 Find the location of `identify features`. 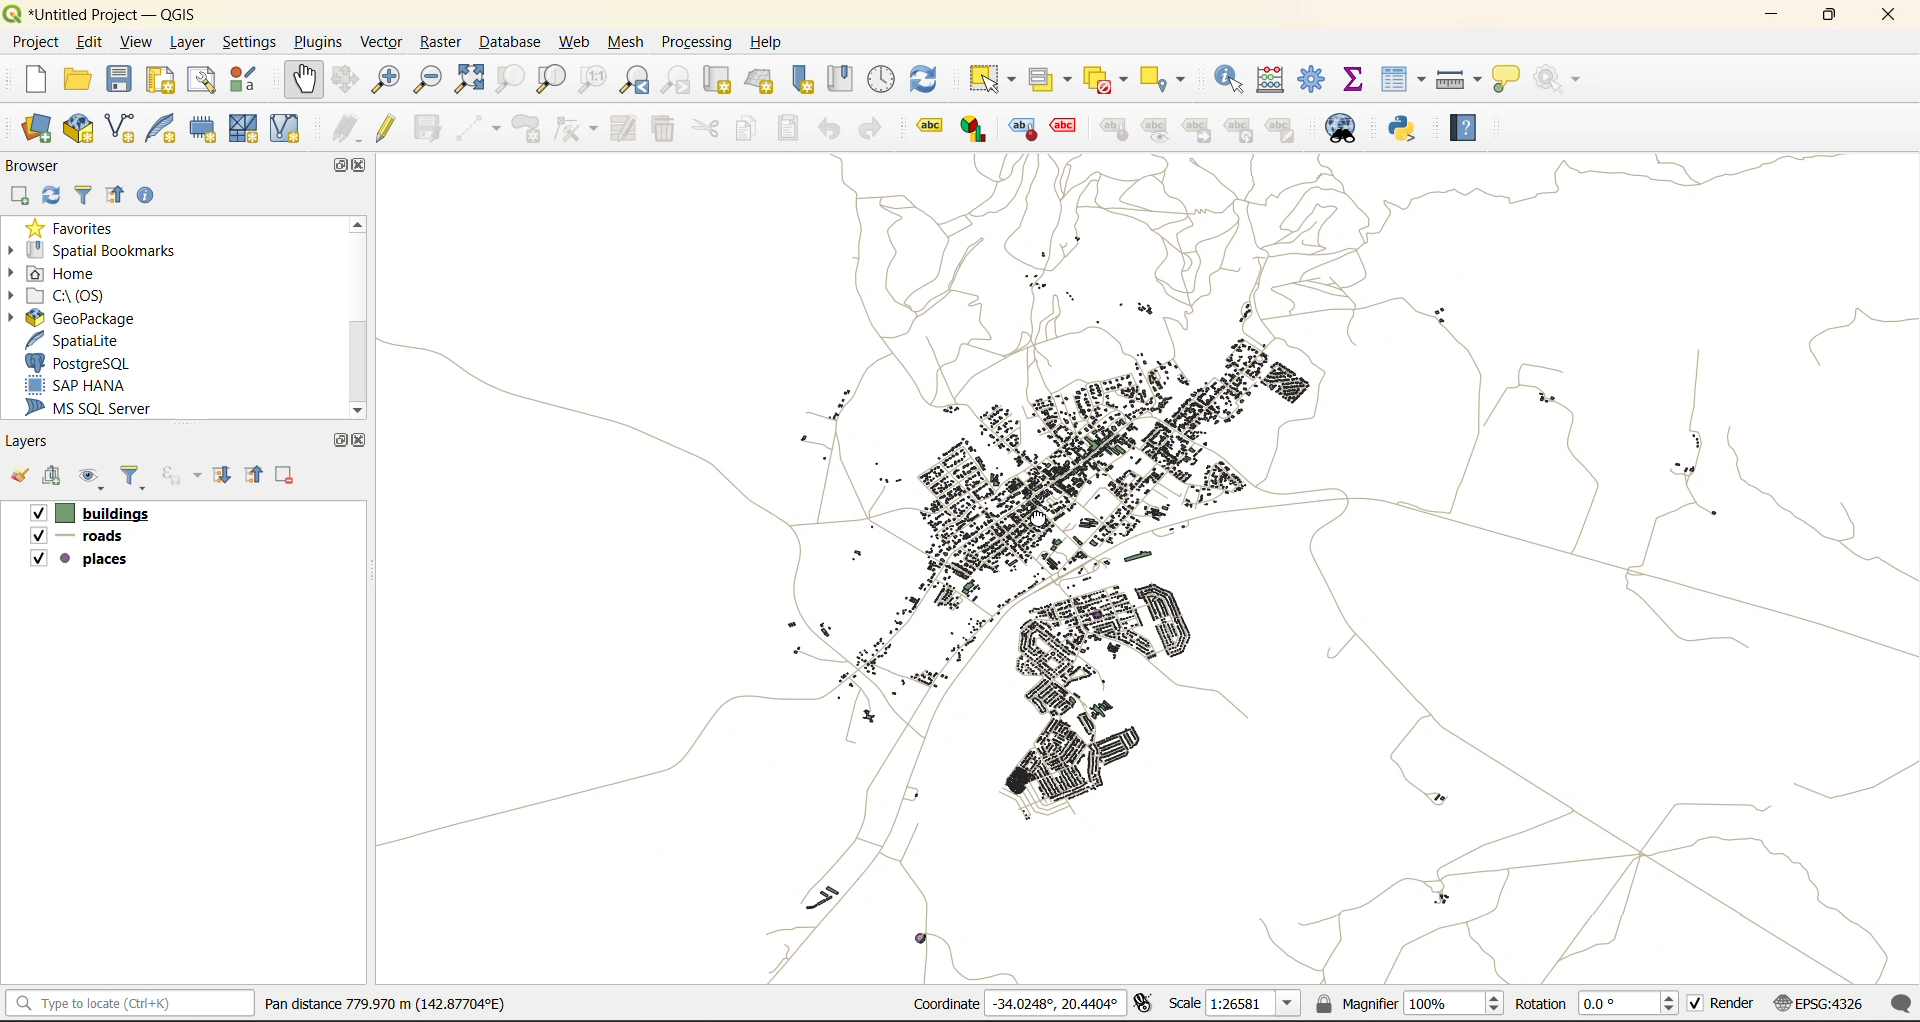

identify features is located at coordinates (1231, 82).